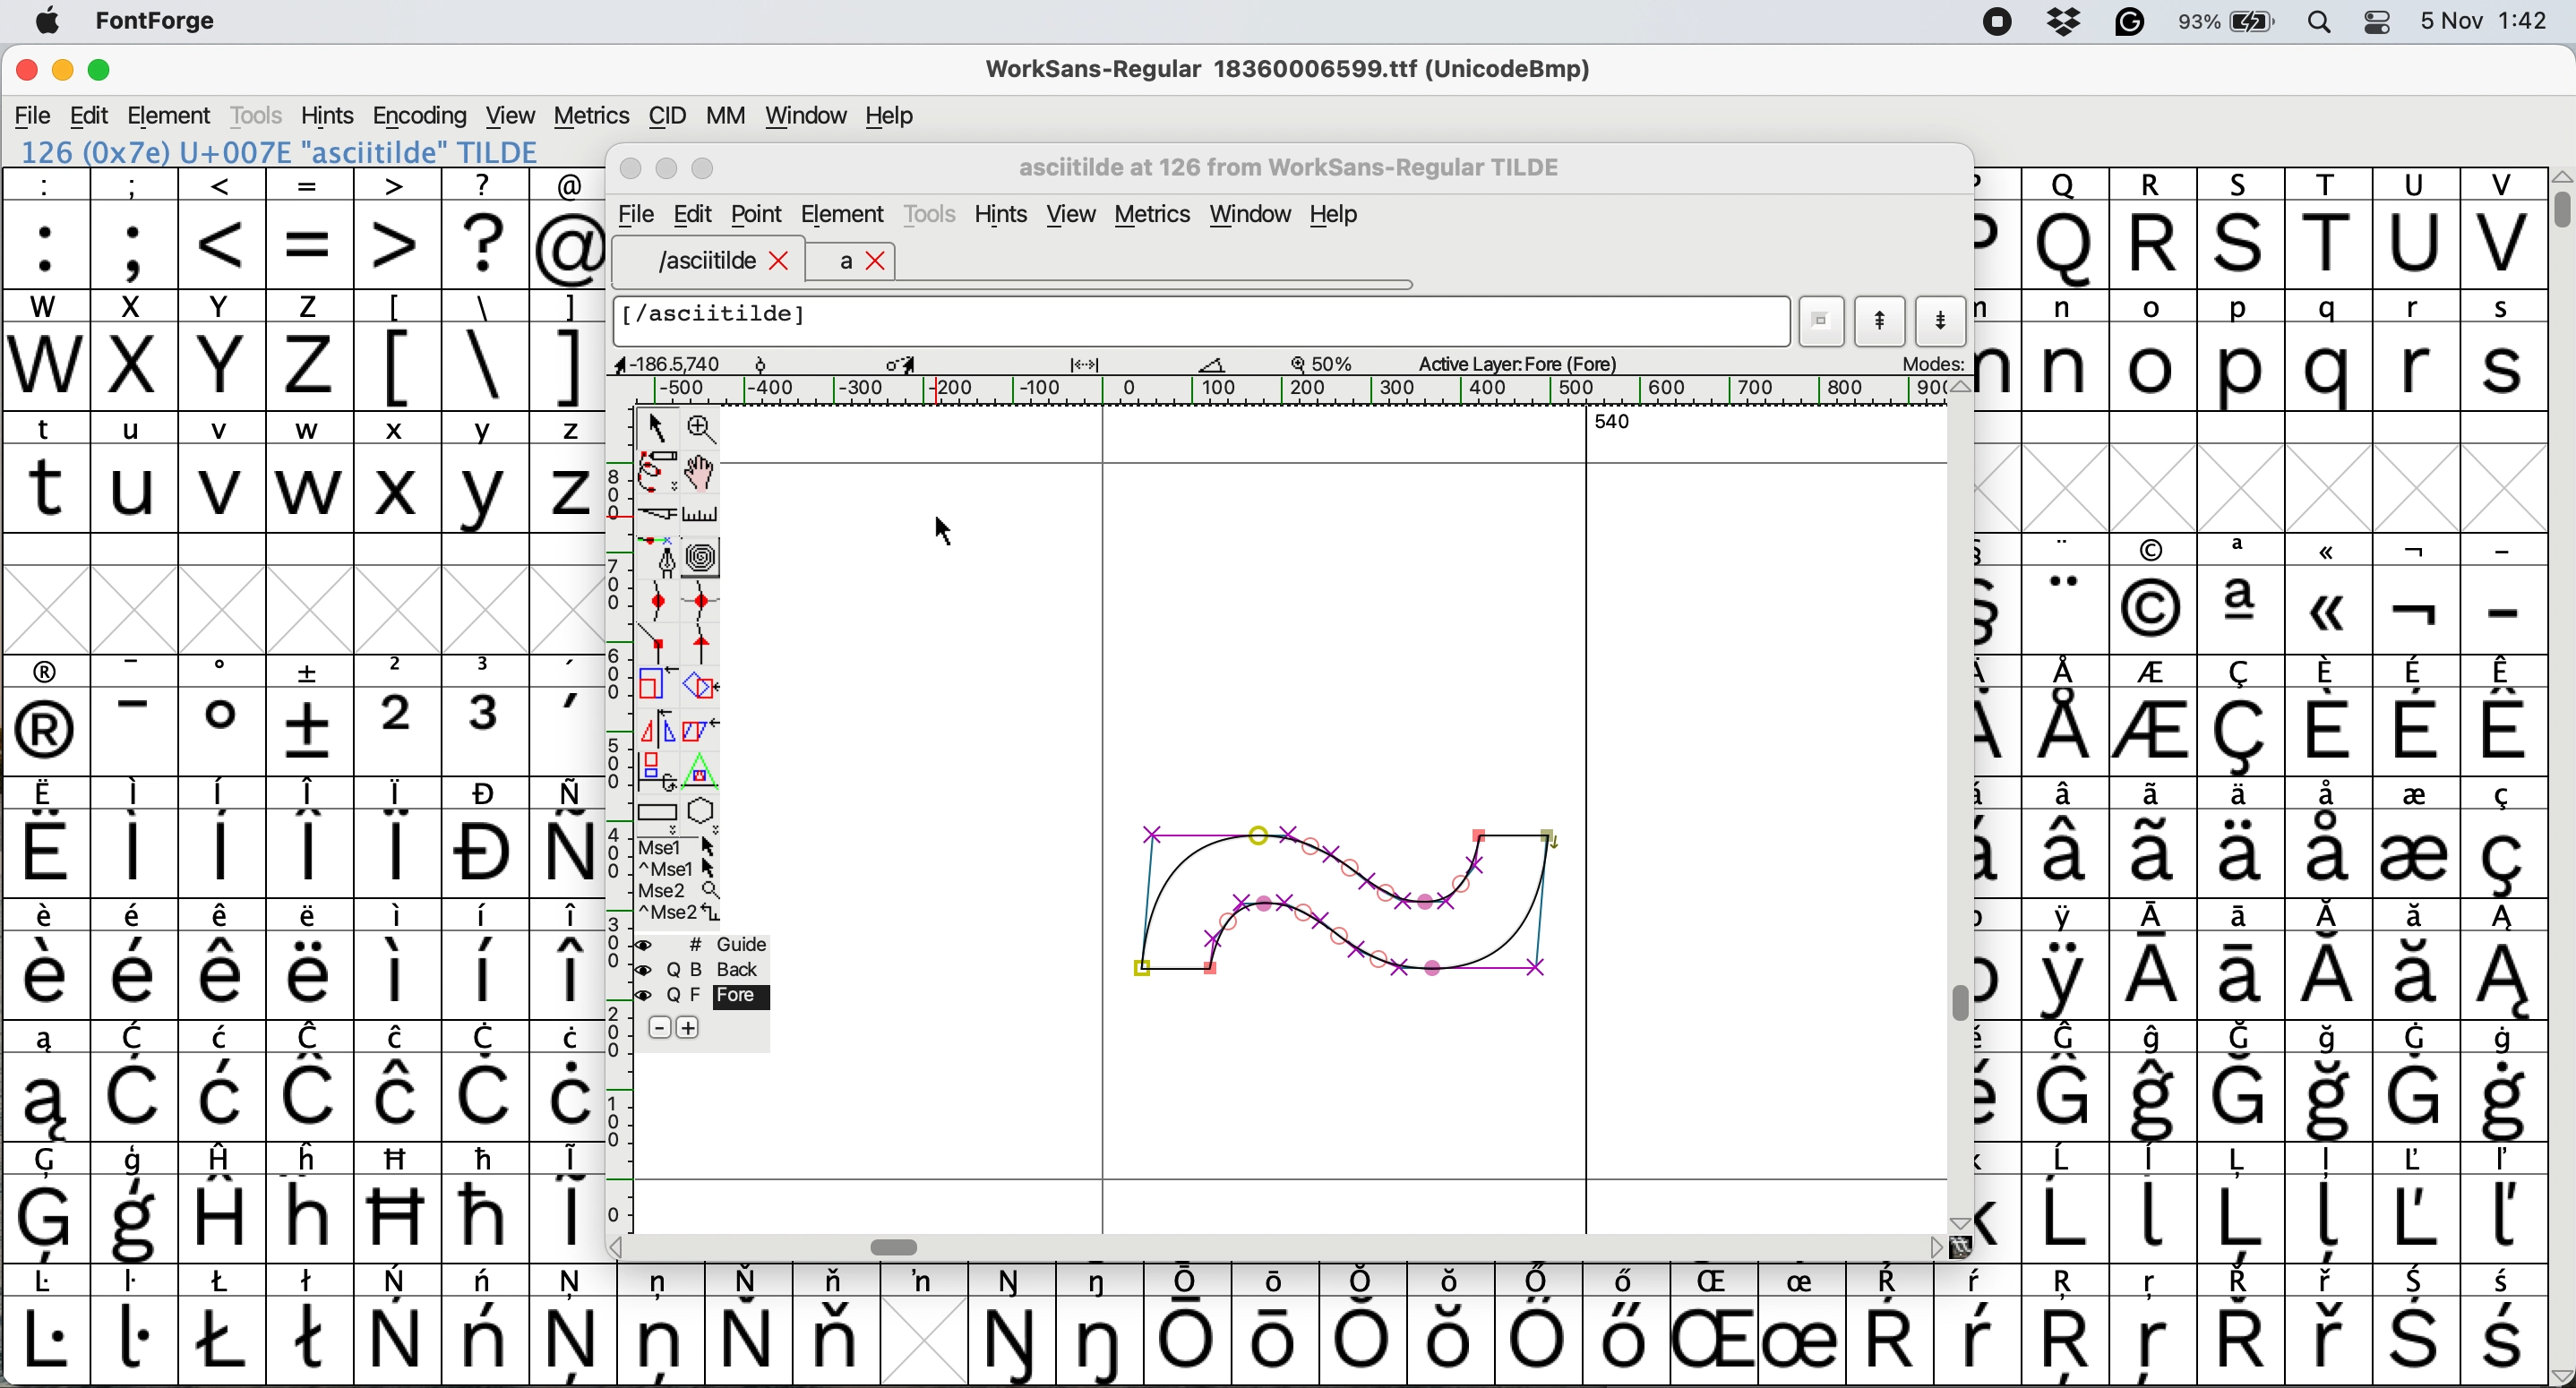  I want to click on symbol, so click(2242, 1082).